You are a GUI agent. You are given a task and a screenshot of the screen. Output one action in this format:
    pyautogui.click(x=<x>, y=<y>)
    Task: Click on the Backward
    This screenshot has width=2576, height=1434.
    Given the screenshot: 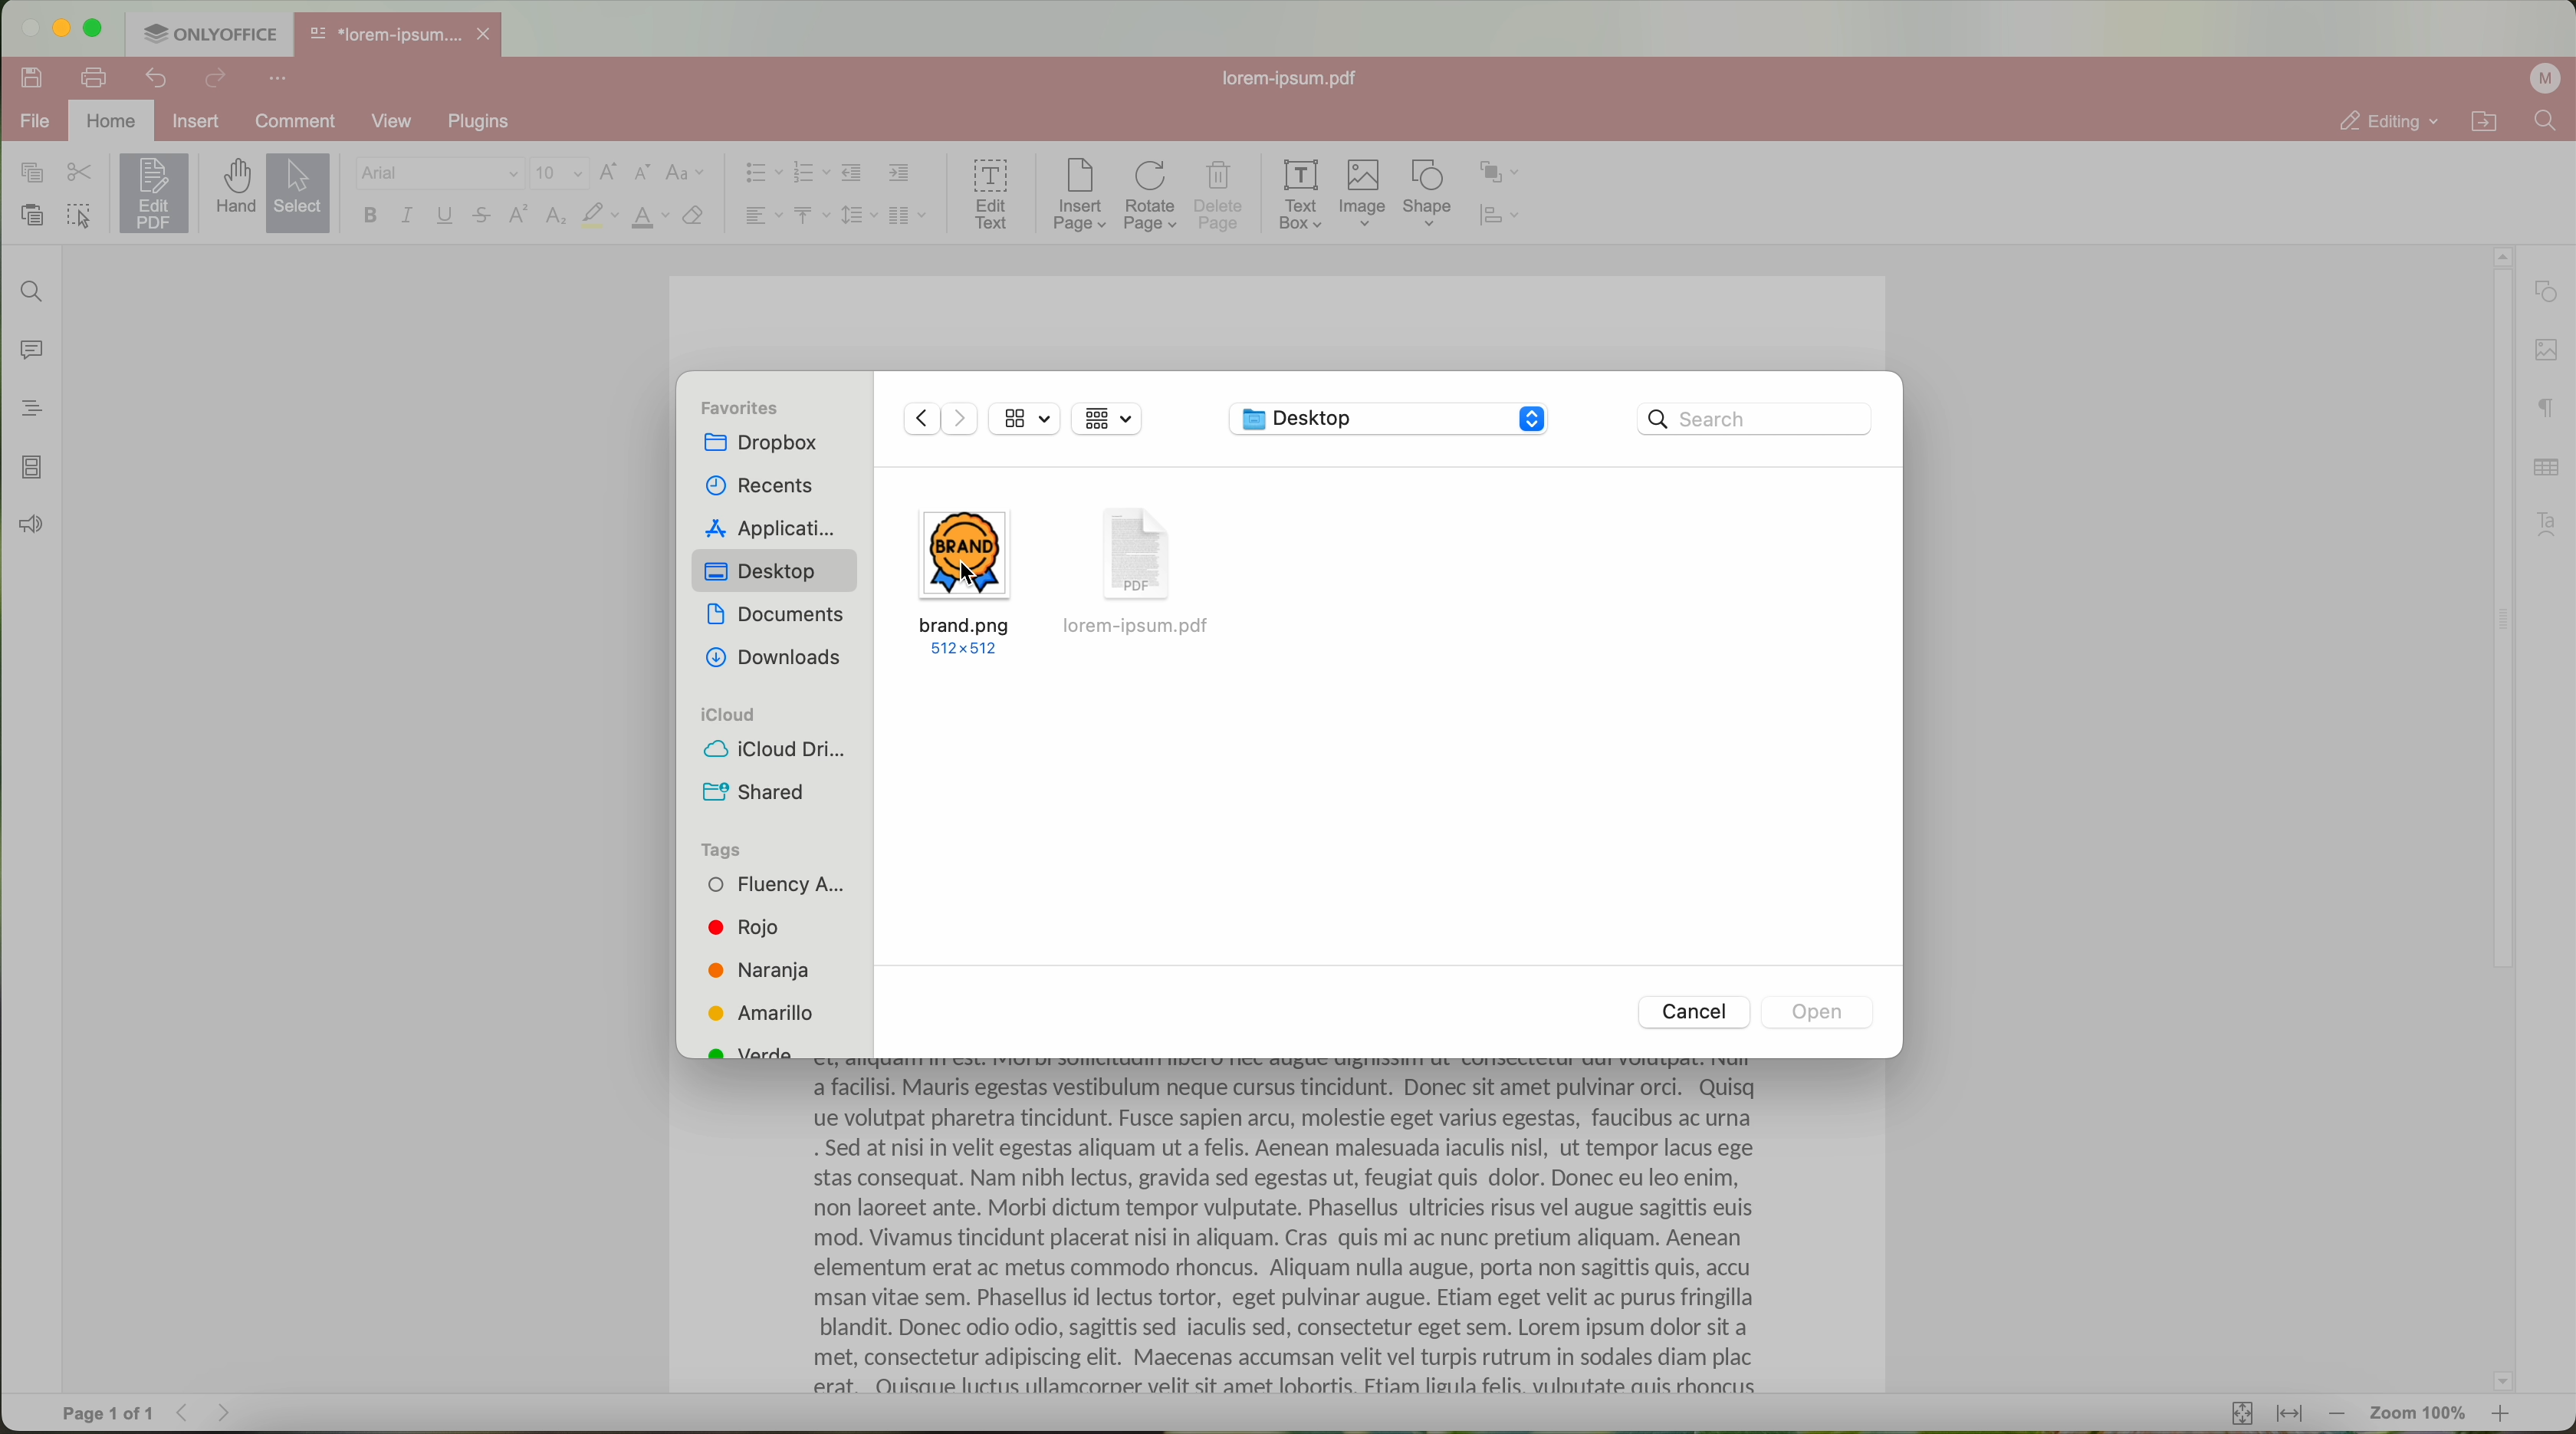 What is the action you would take?
    pyautogui.click(x=916, y=417)
    